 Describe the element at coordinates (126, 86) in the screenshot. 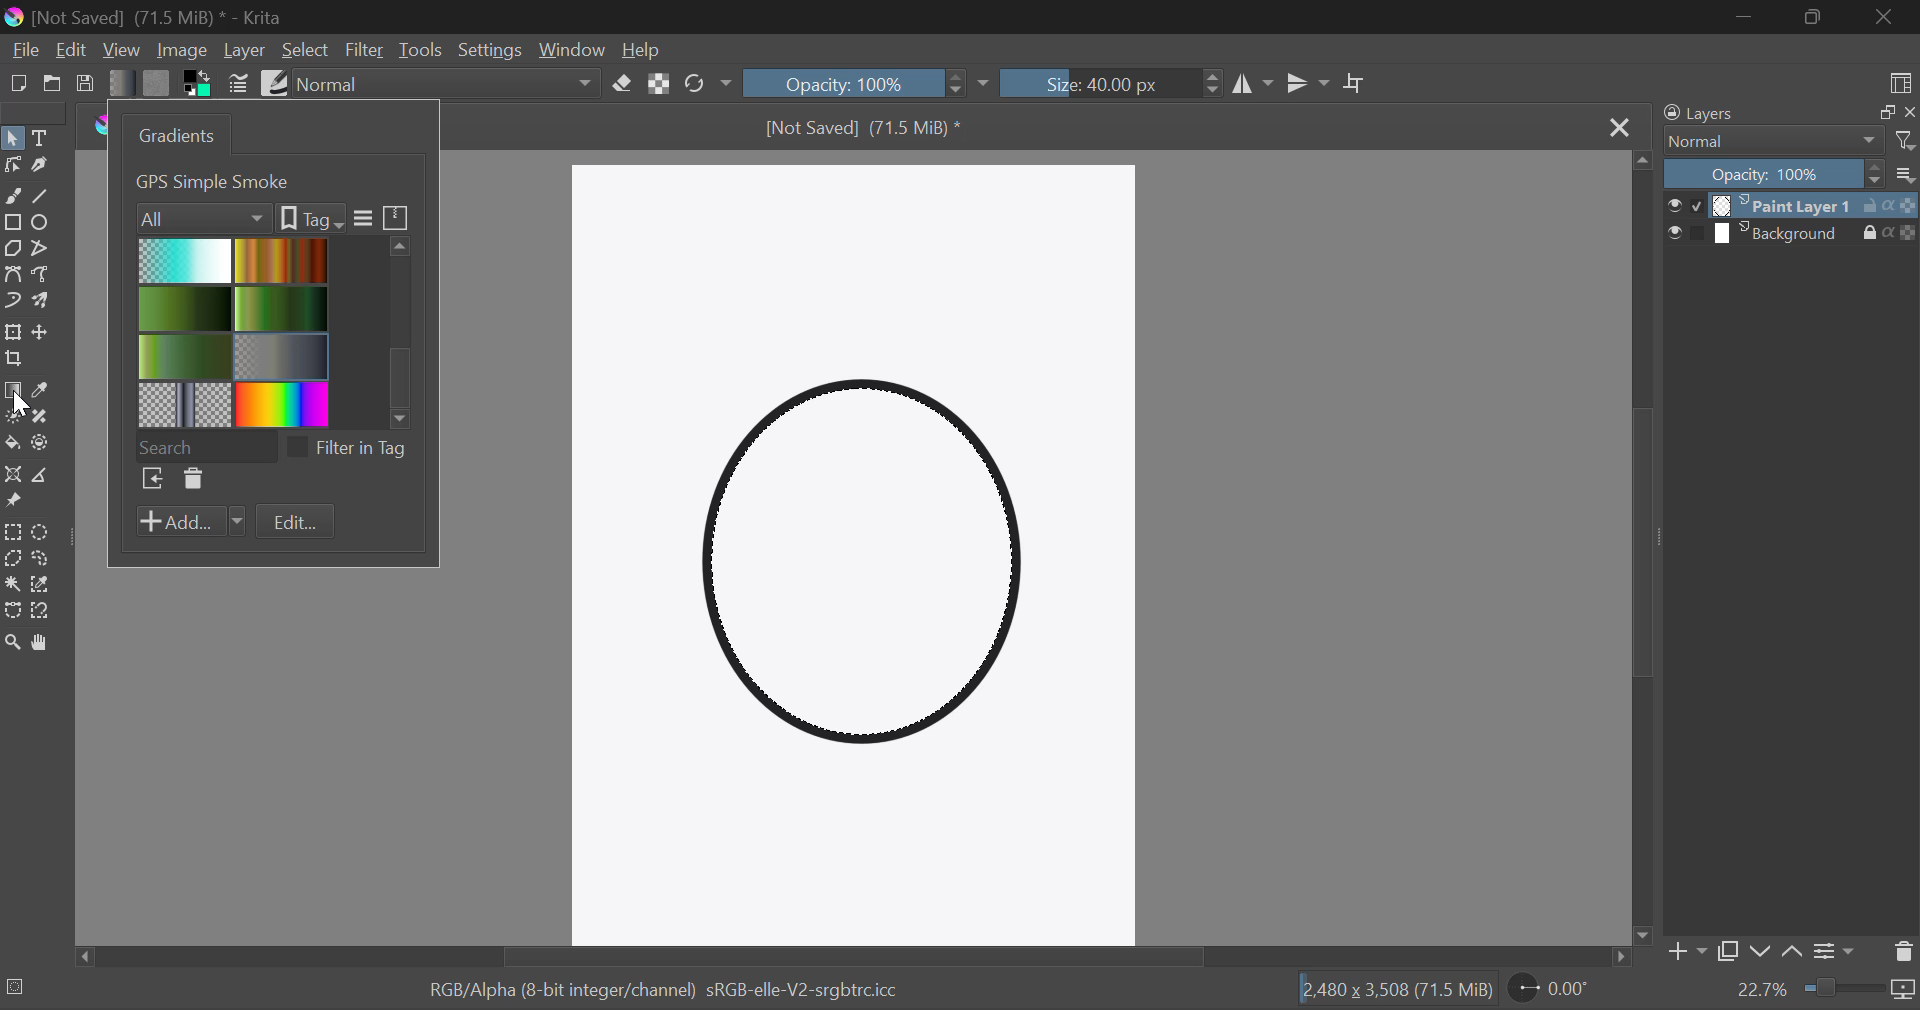

I see `Gradient` at that location.